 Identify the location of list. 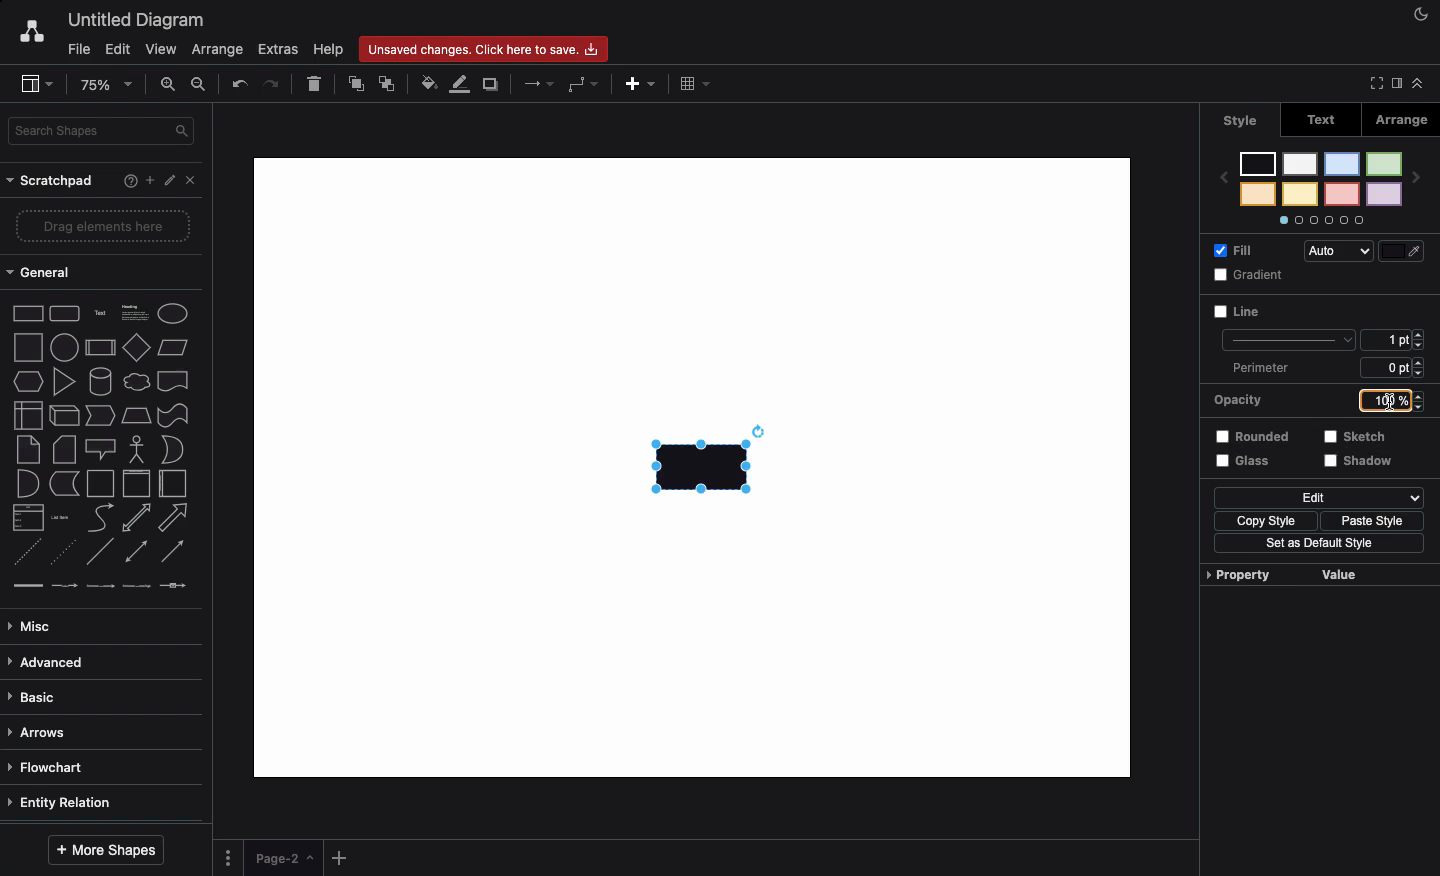
(25, 517).